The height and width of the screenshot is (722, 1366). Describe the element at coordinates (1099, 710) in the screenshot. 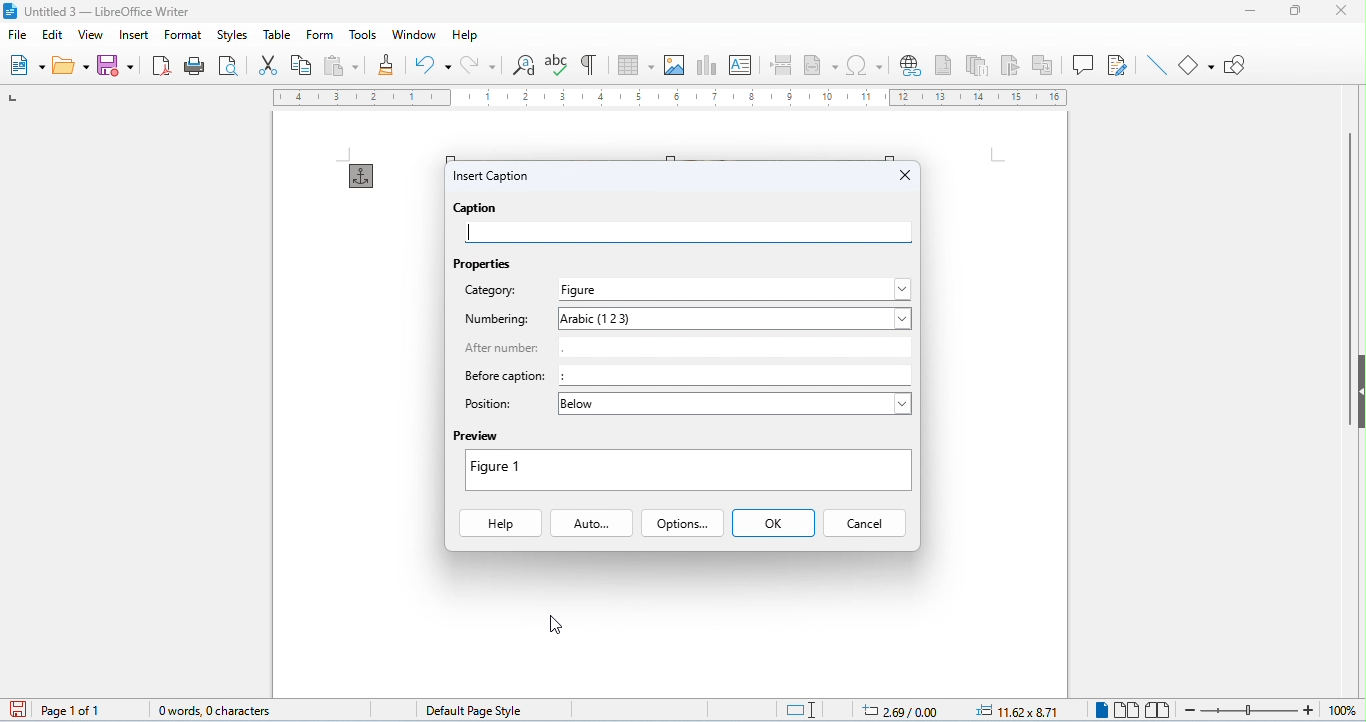

I see `single view` at that location.